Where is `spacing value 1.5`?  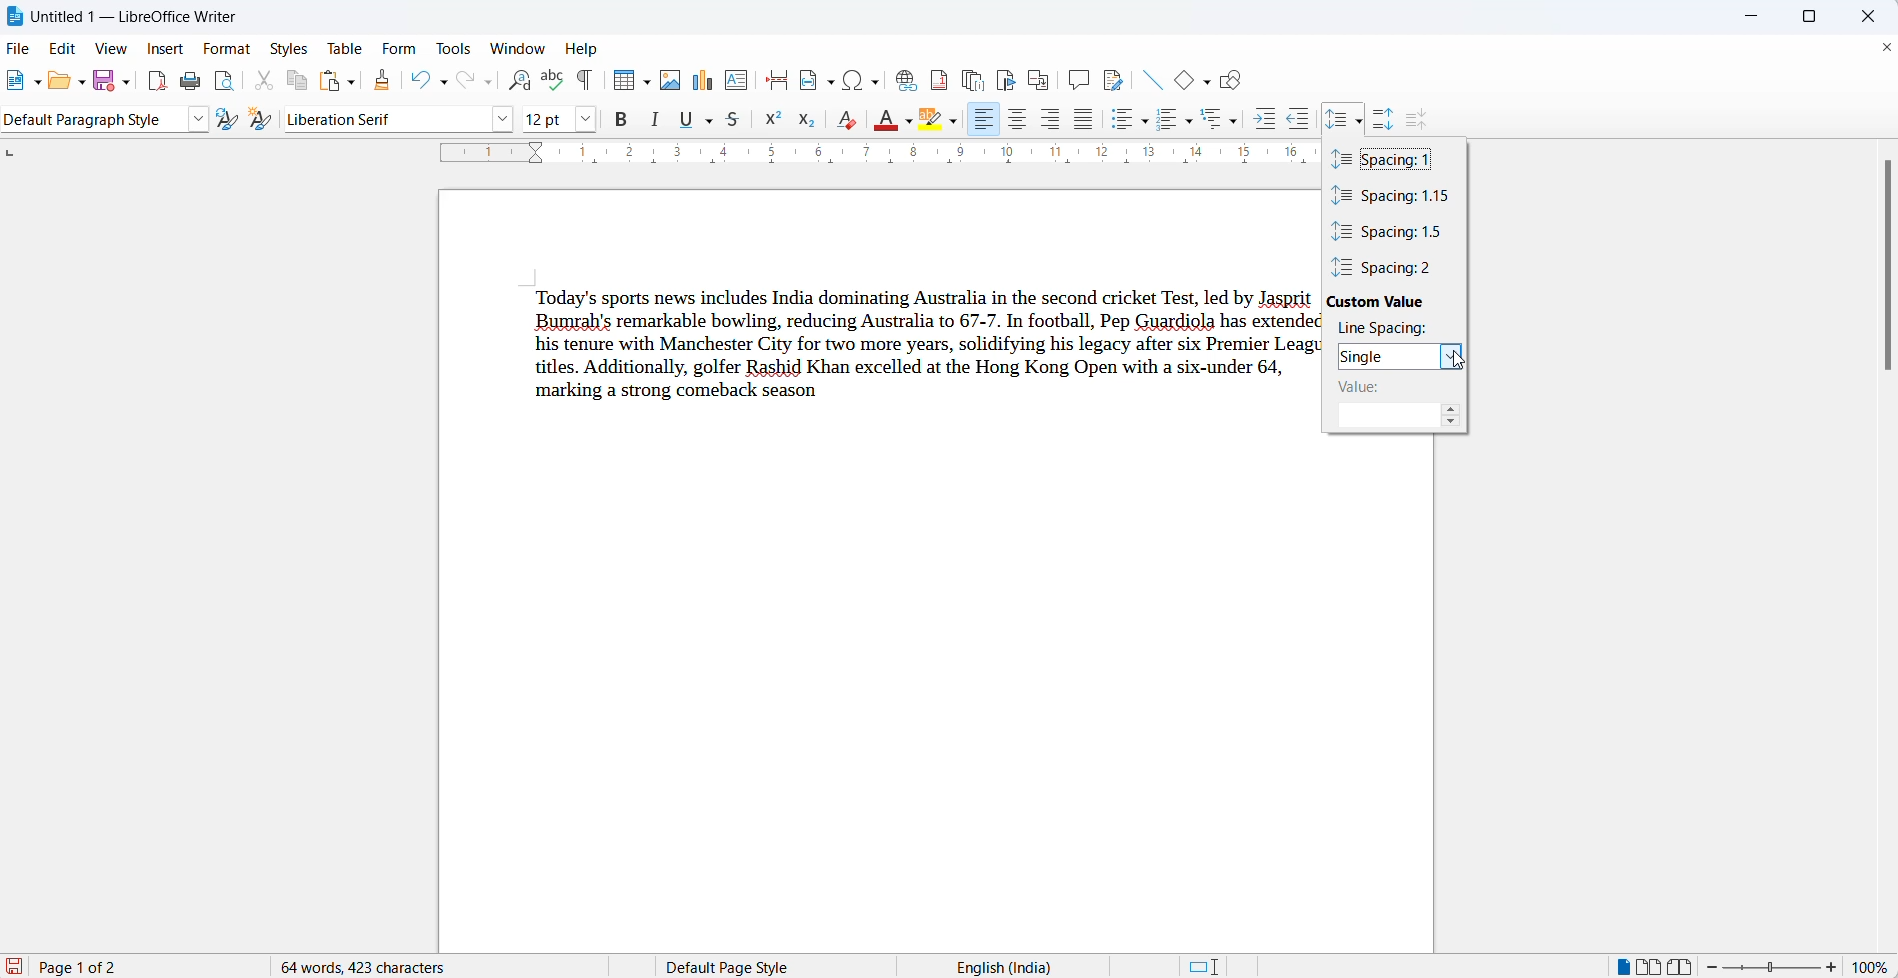 spacing value 1.5 is located at coordinates (1392, 232).